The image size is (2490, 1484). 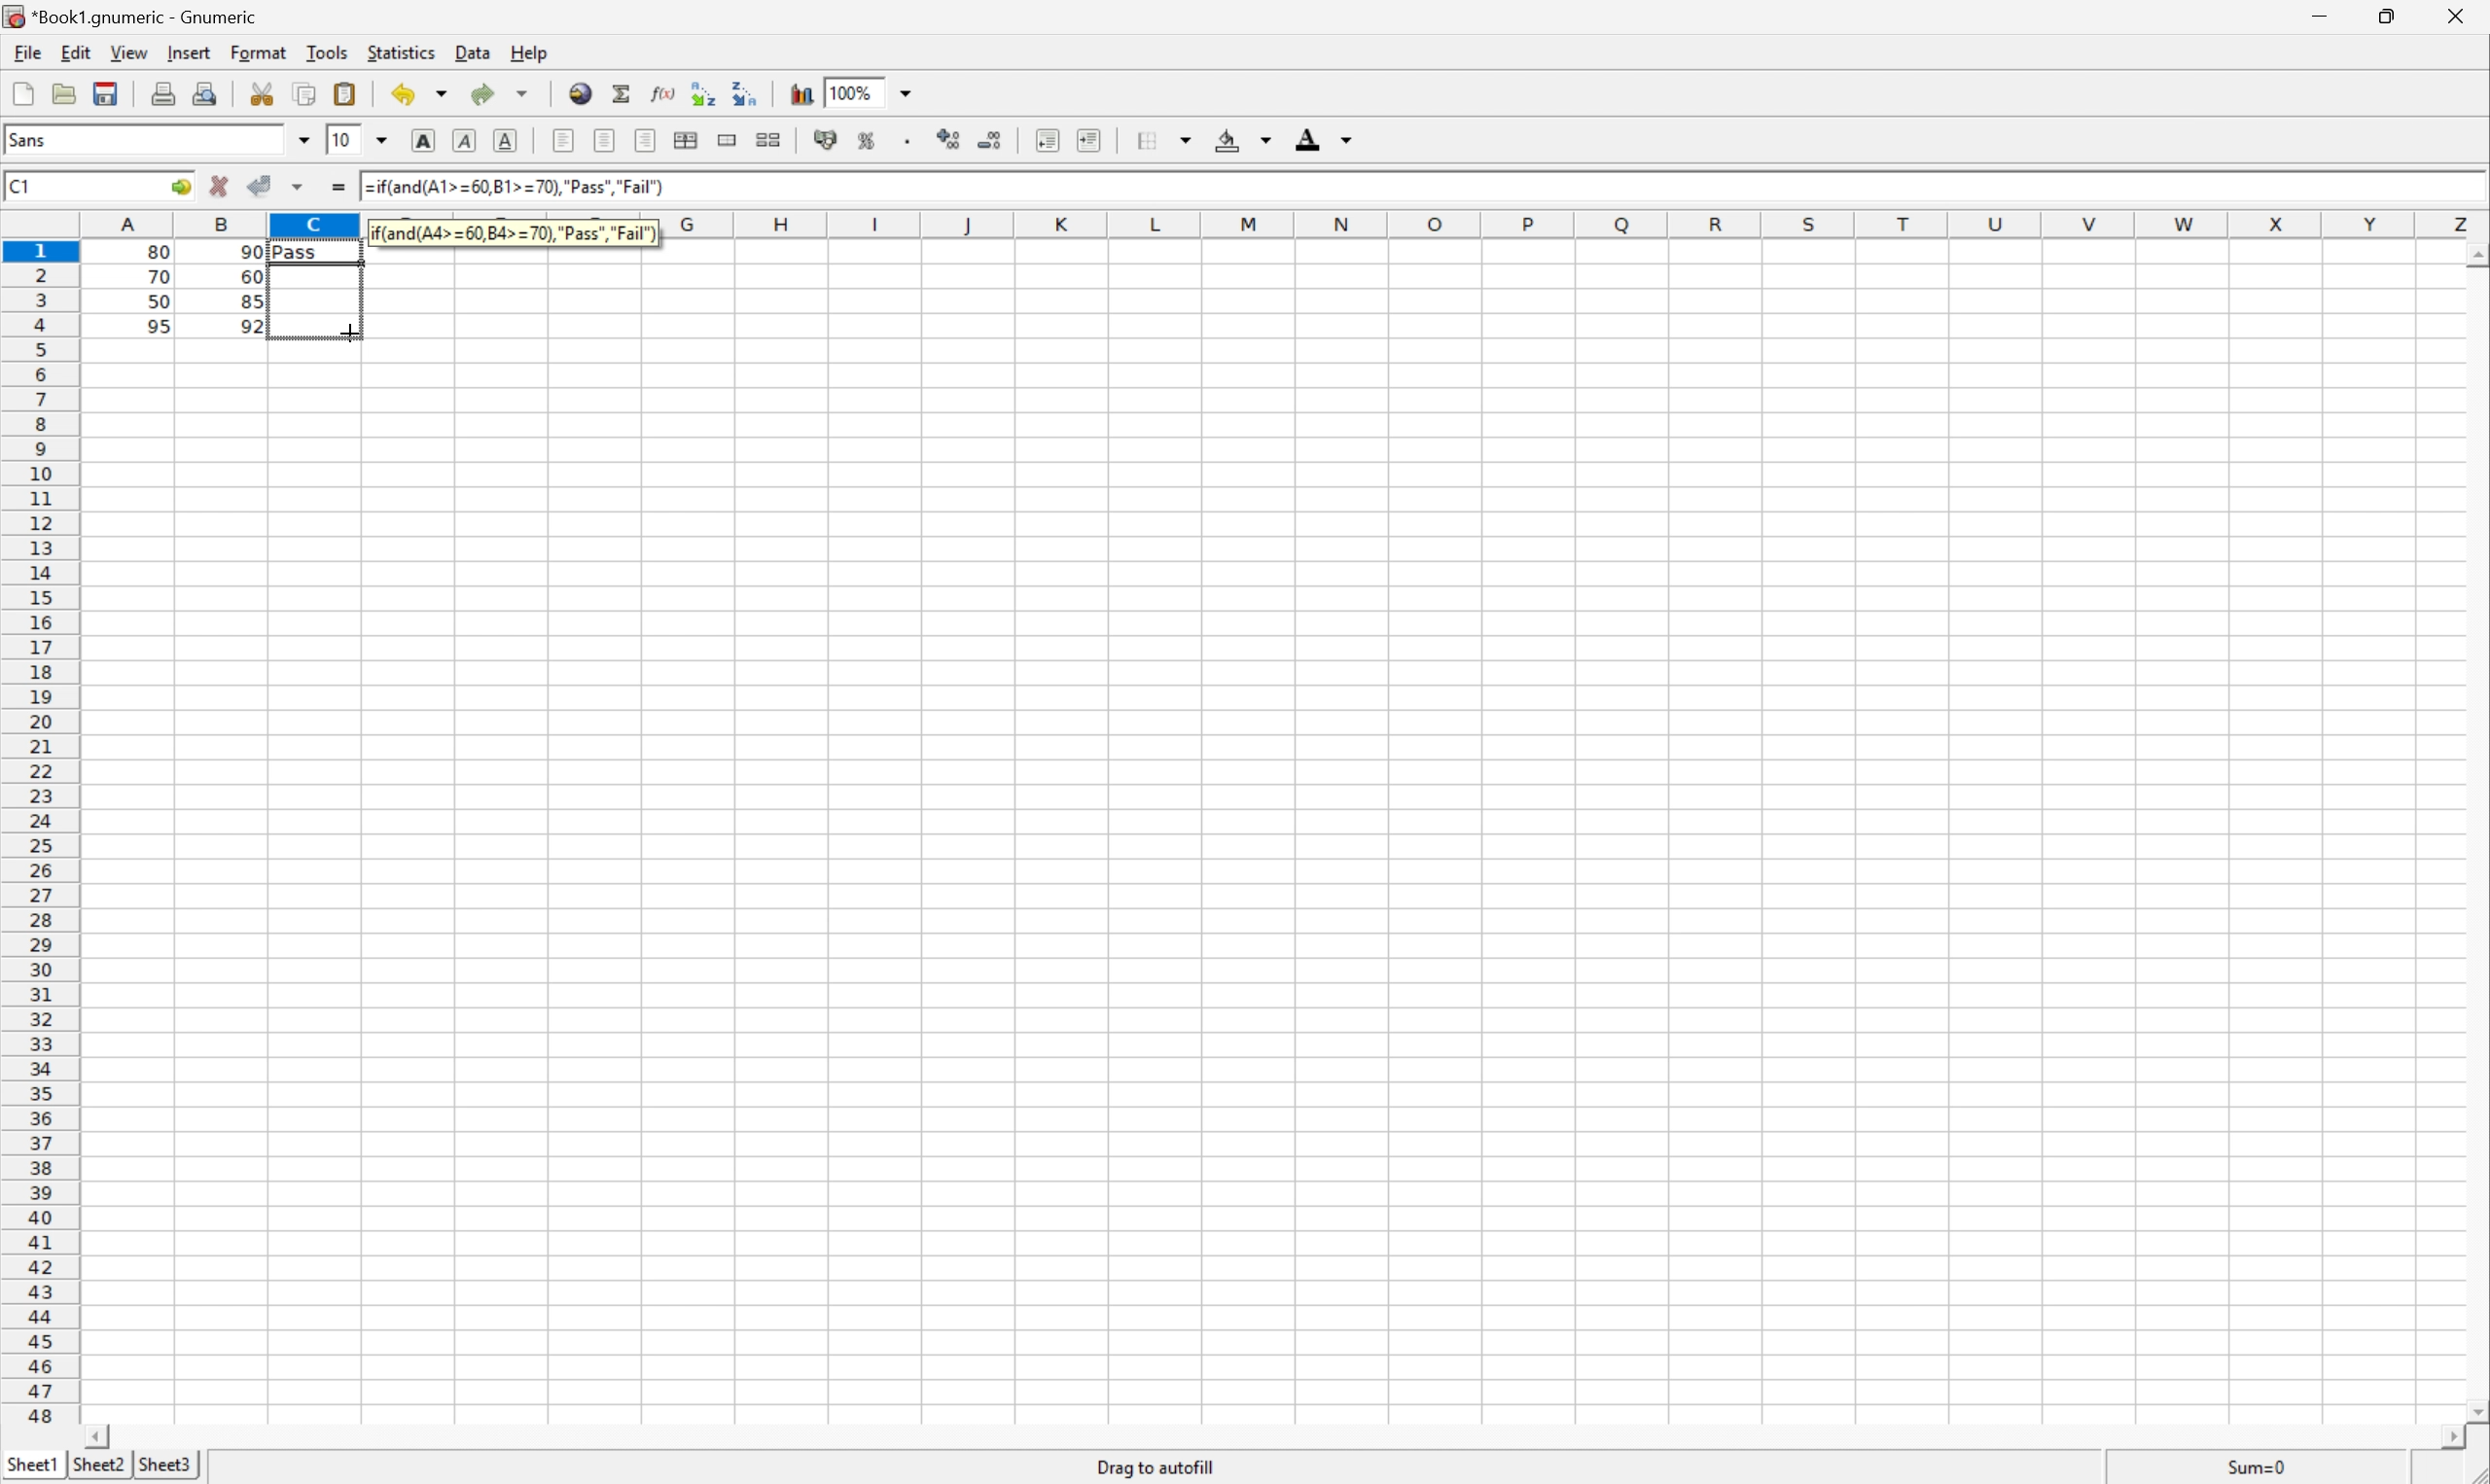 I want to click on Undo, so click(x=403, y=95).